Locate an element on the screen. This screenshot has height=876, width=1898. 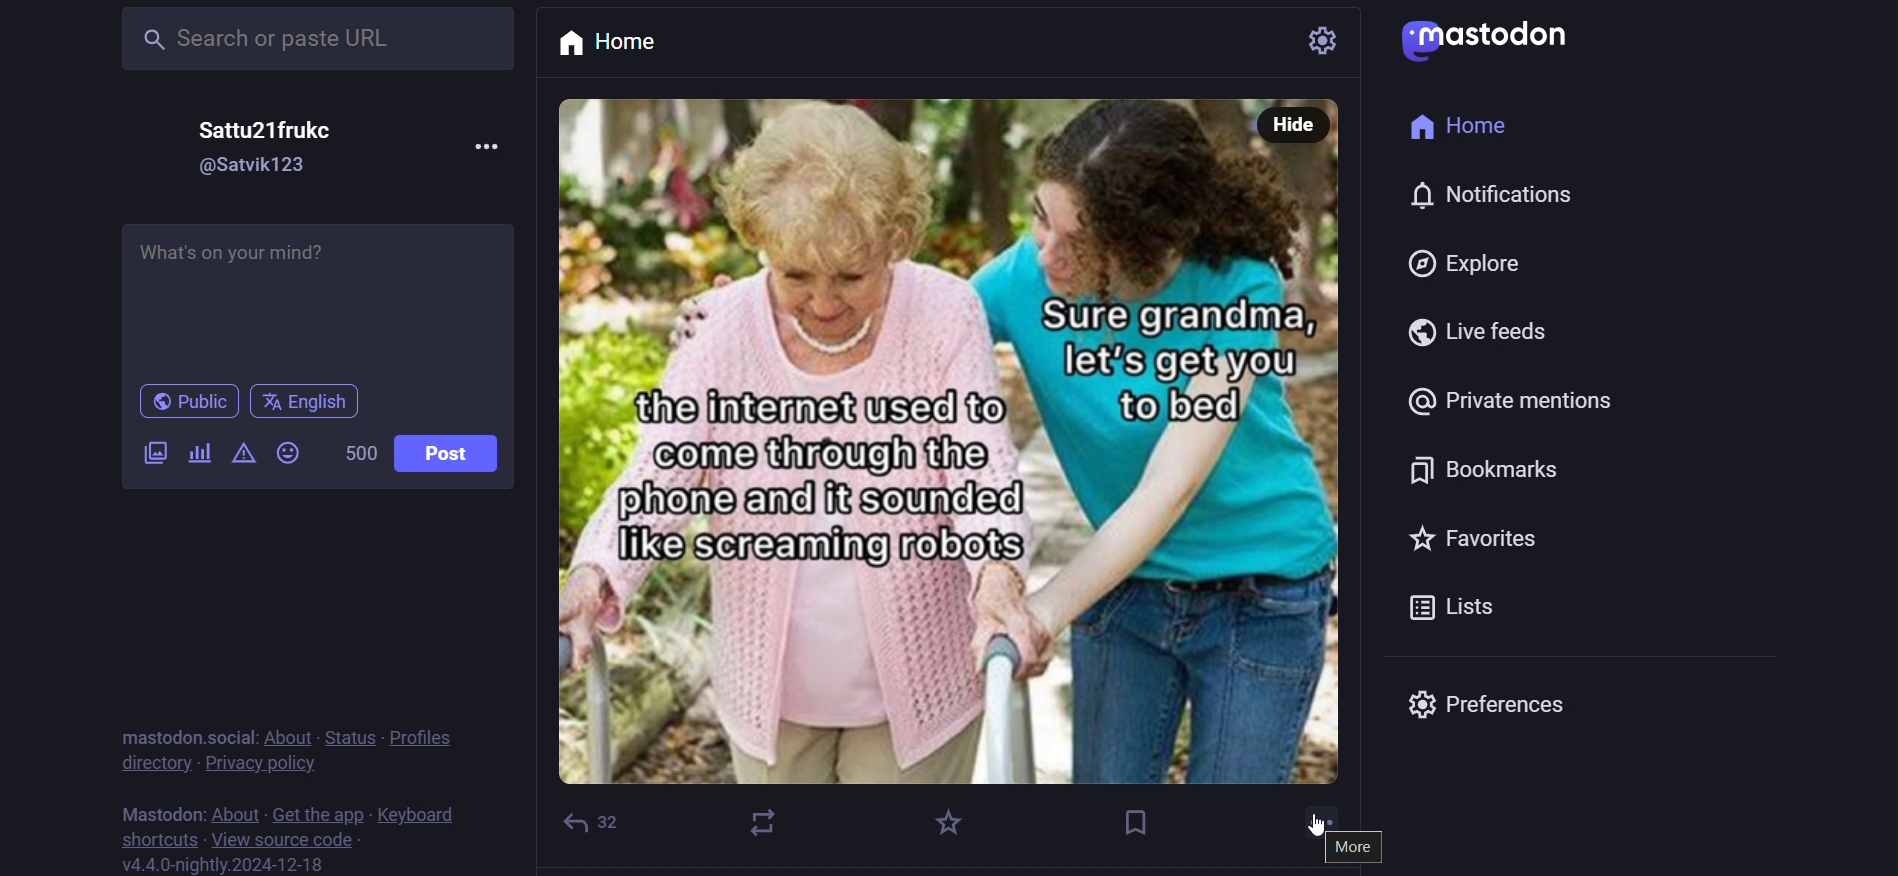
post here is located at coordinates (317, 297).